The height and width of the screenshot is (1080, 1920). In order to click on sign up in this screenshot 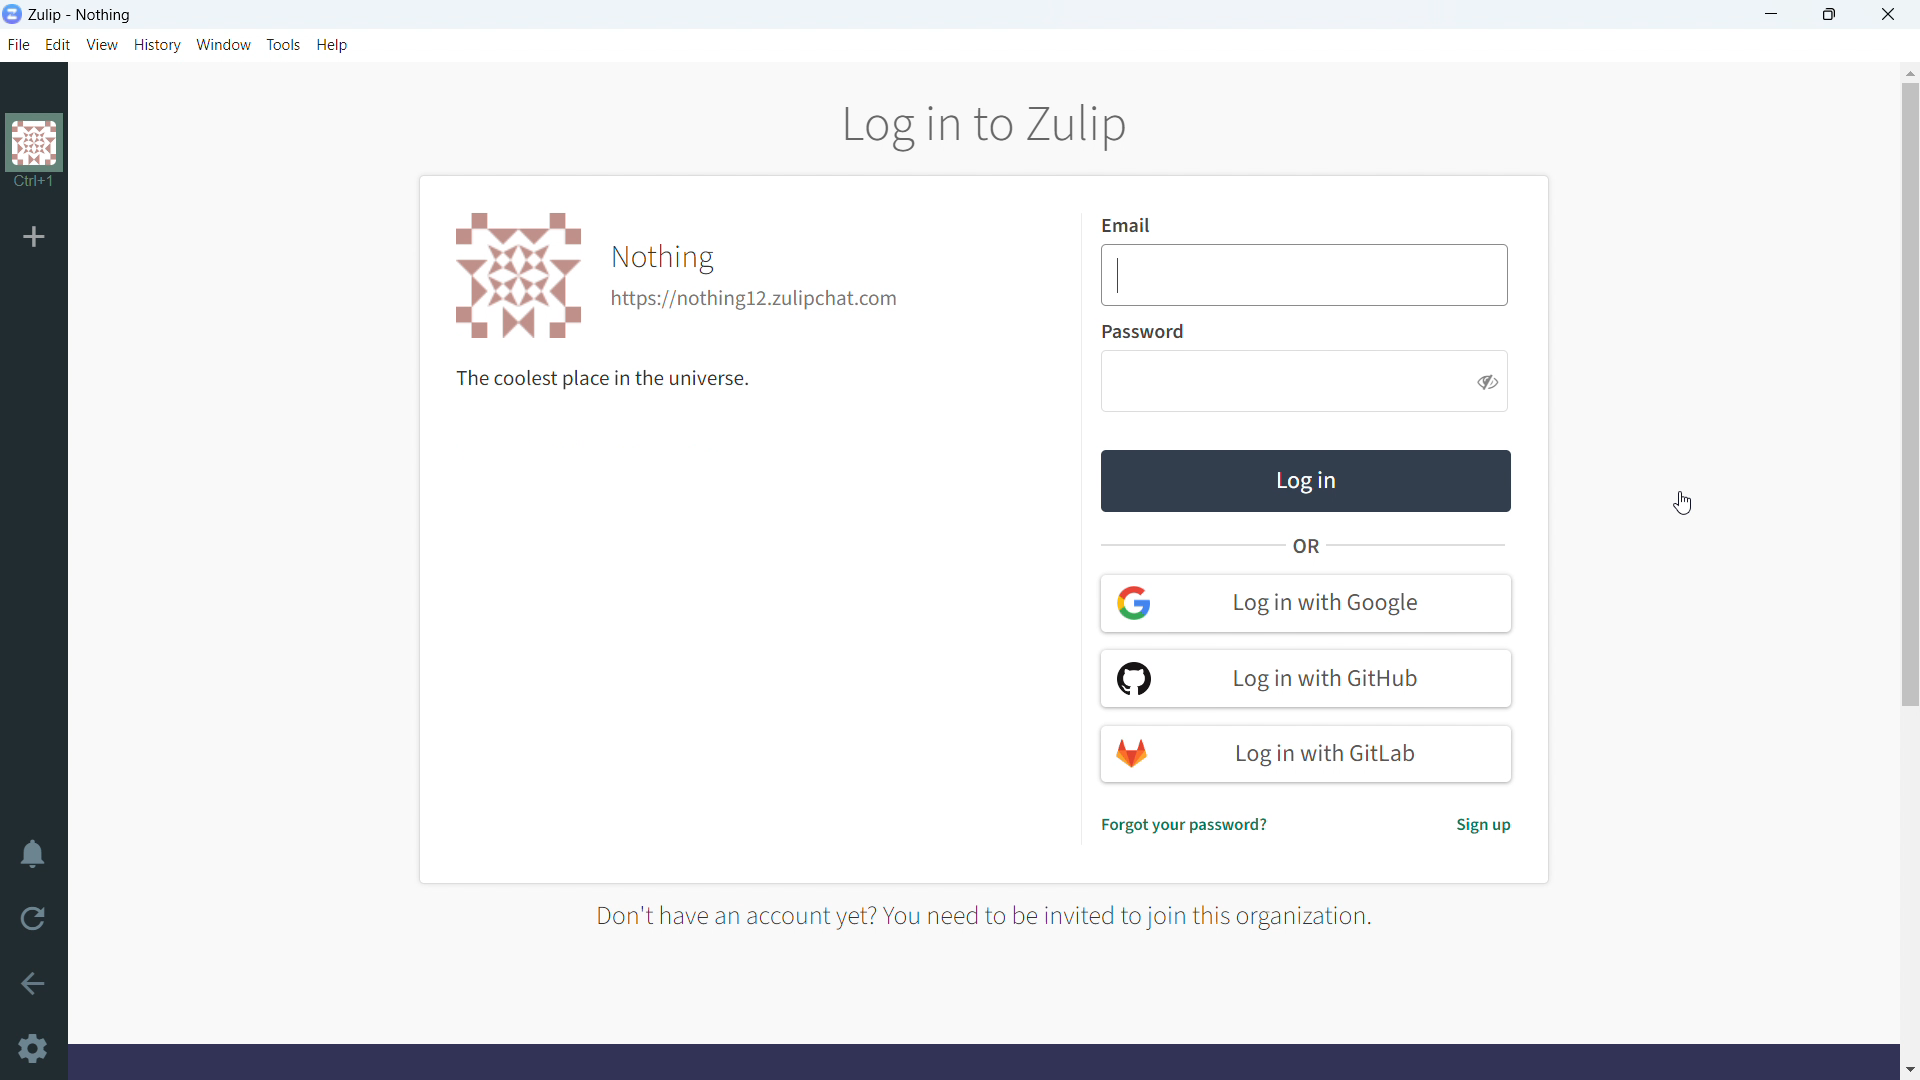, I will do `click(1482, 827)`.